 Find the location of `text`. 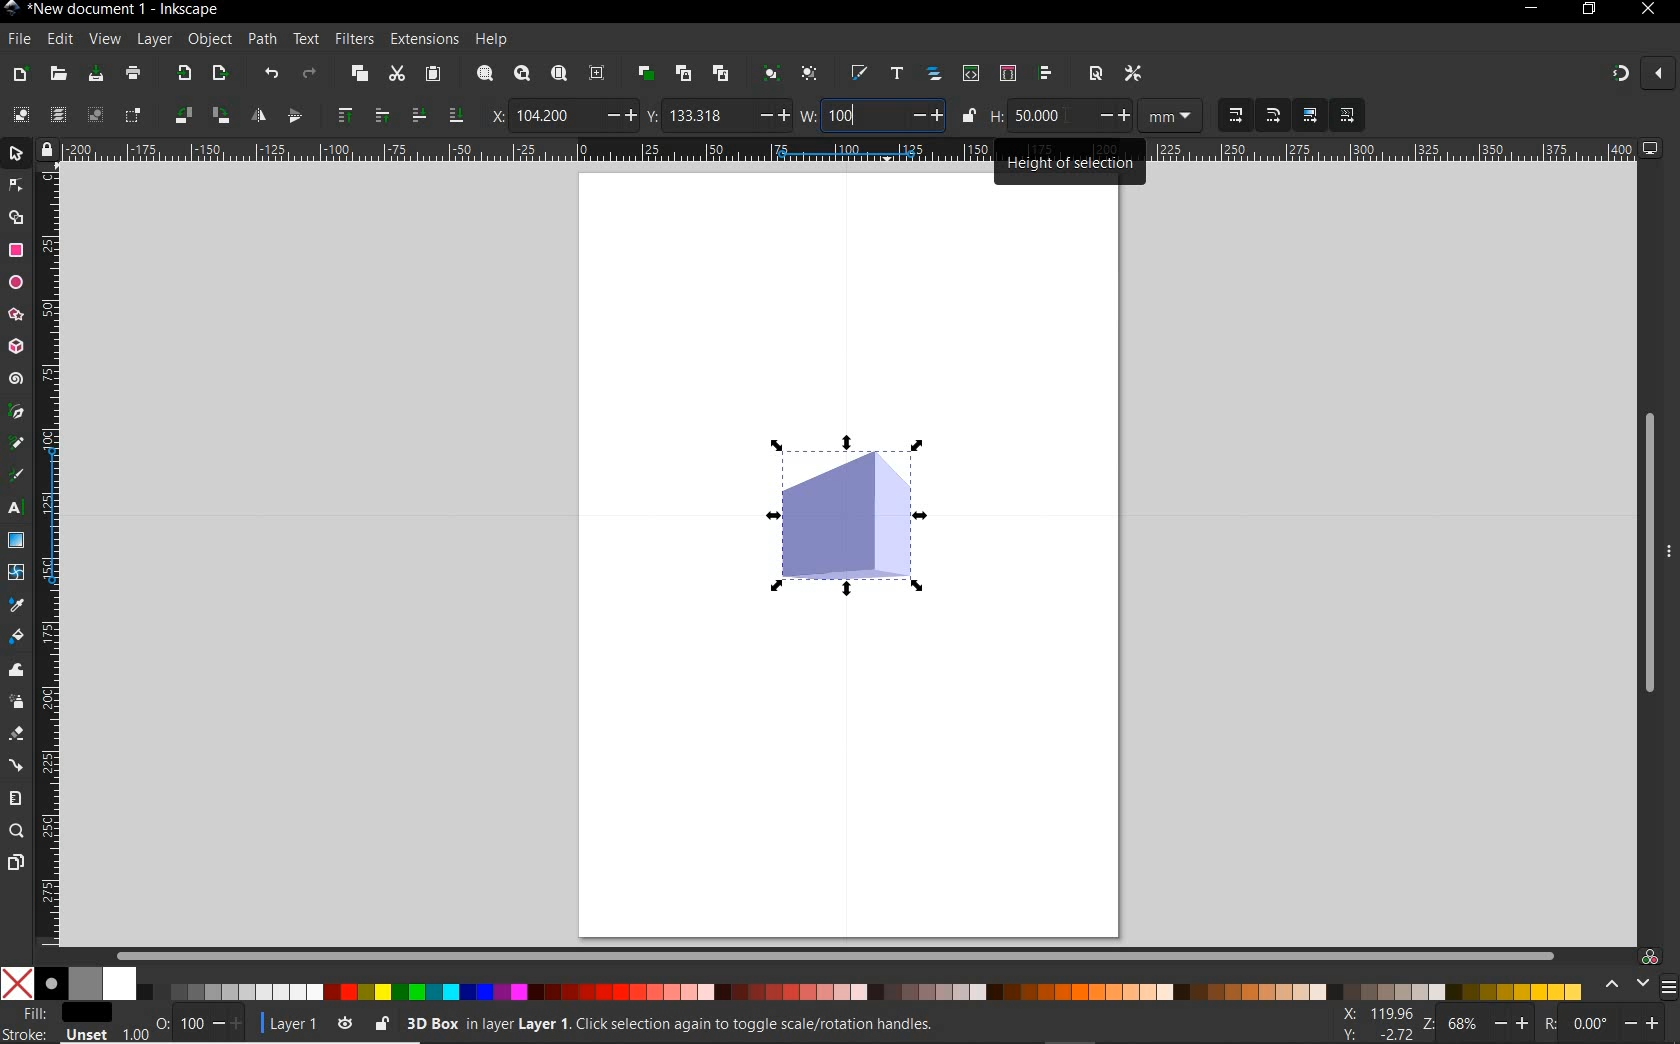

text is located at coordinates (306, 38).